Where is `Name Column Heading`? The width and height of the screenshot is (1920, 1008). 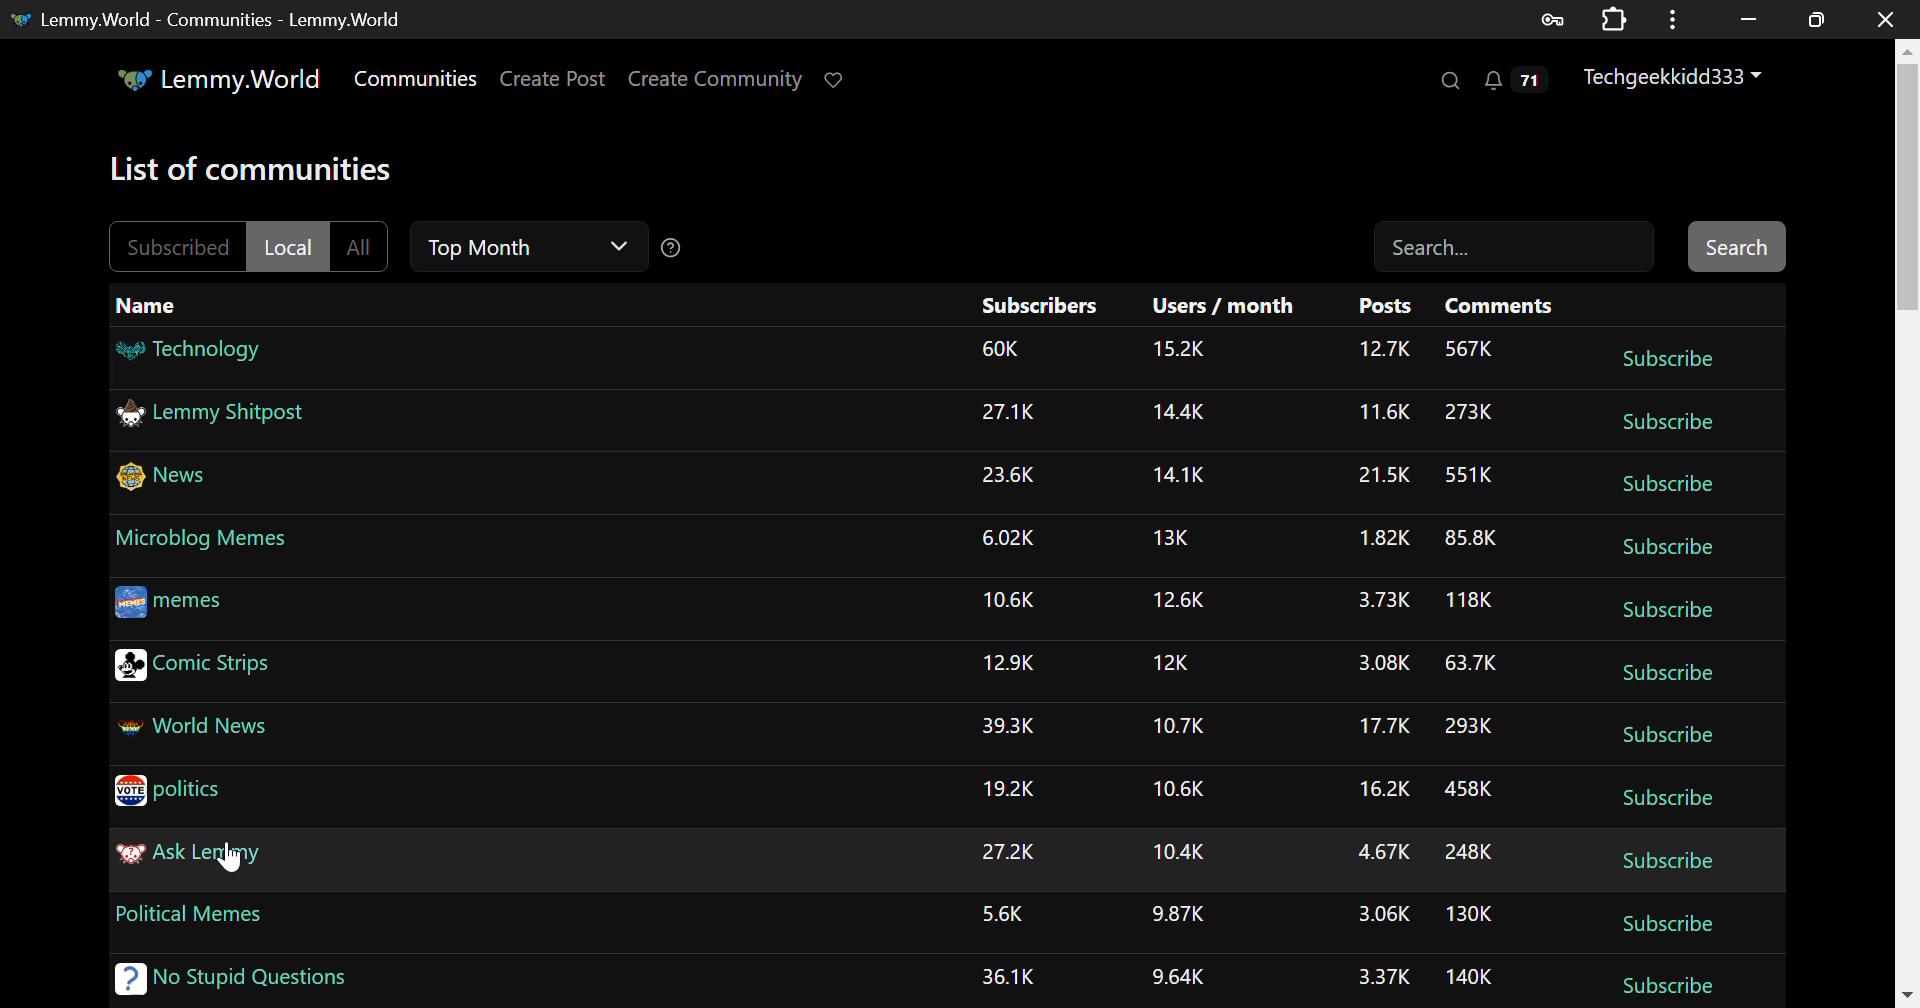
Name Column Heading is located at coordinates (149, 305).